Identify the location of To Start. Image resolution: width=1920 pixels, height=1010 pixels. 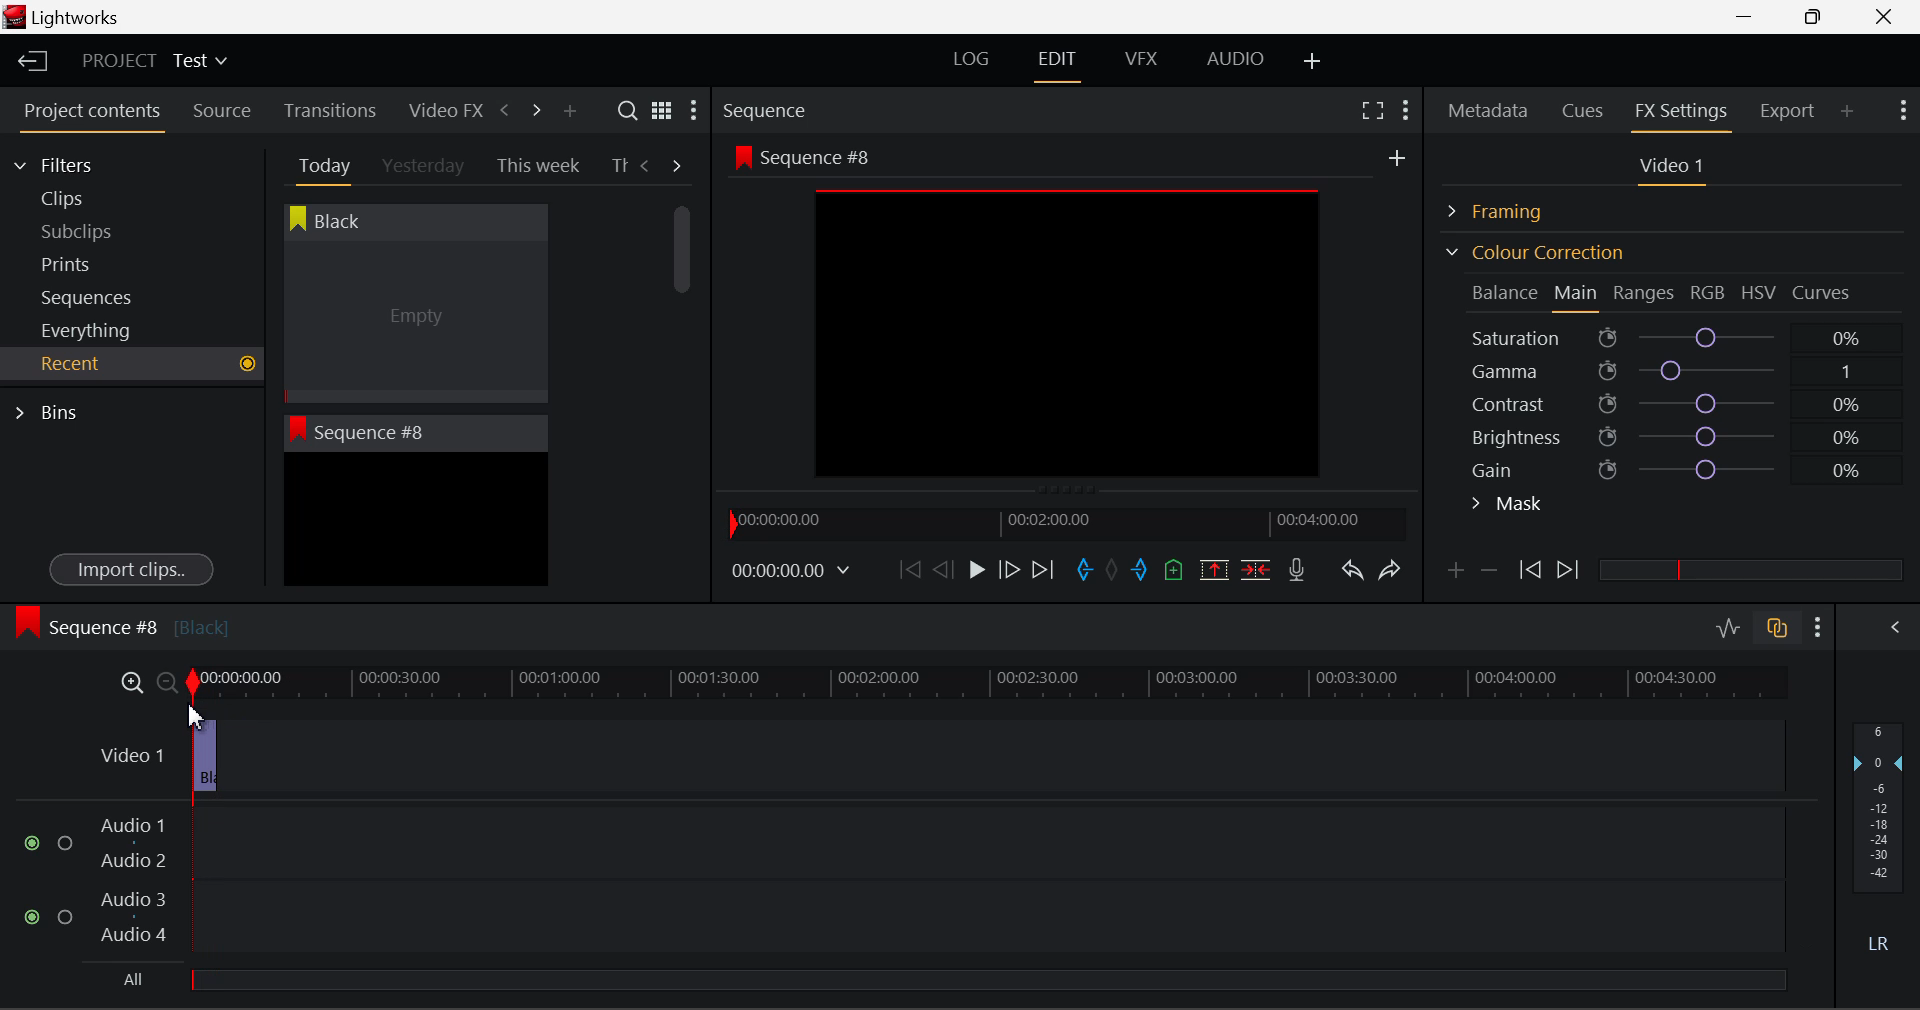
(908, 569).